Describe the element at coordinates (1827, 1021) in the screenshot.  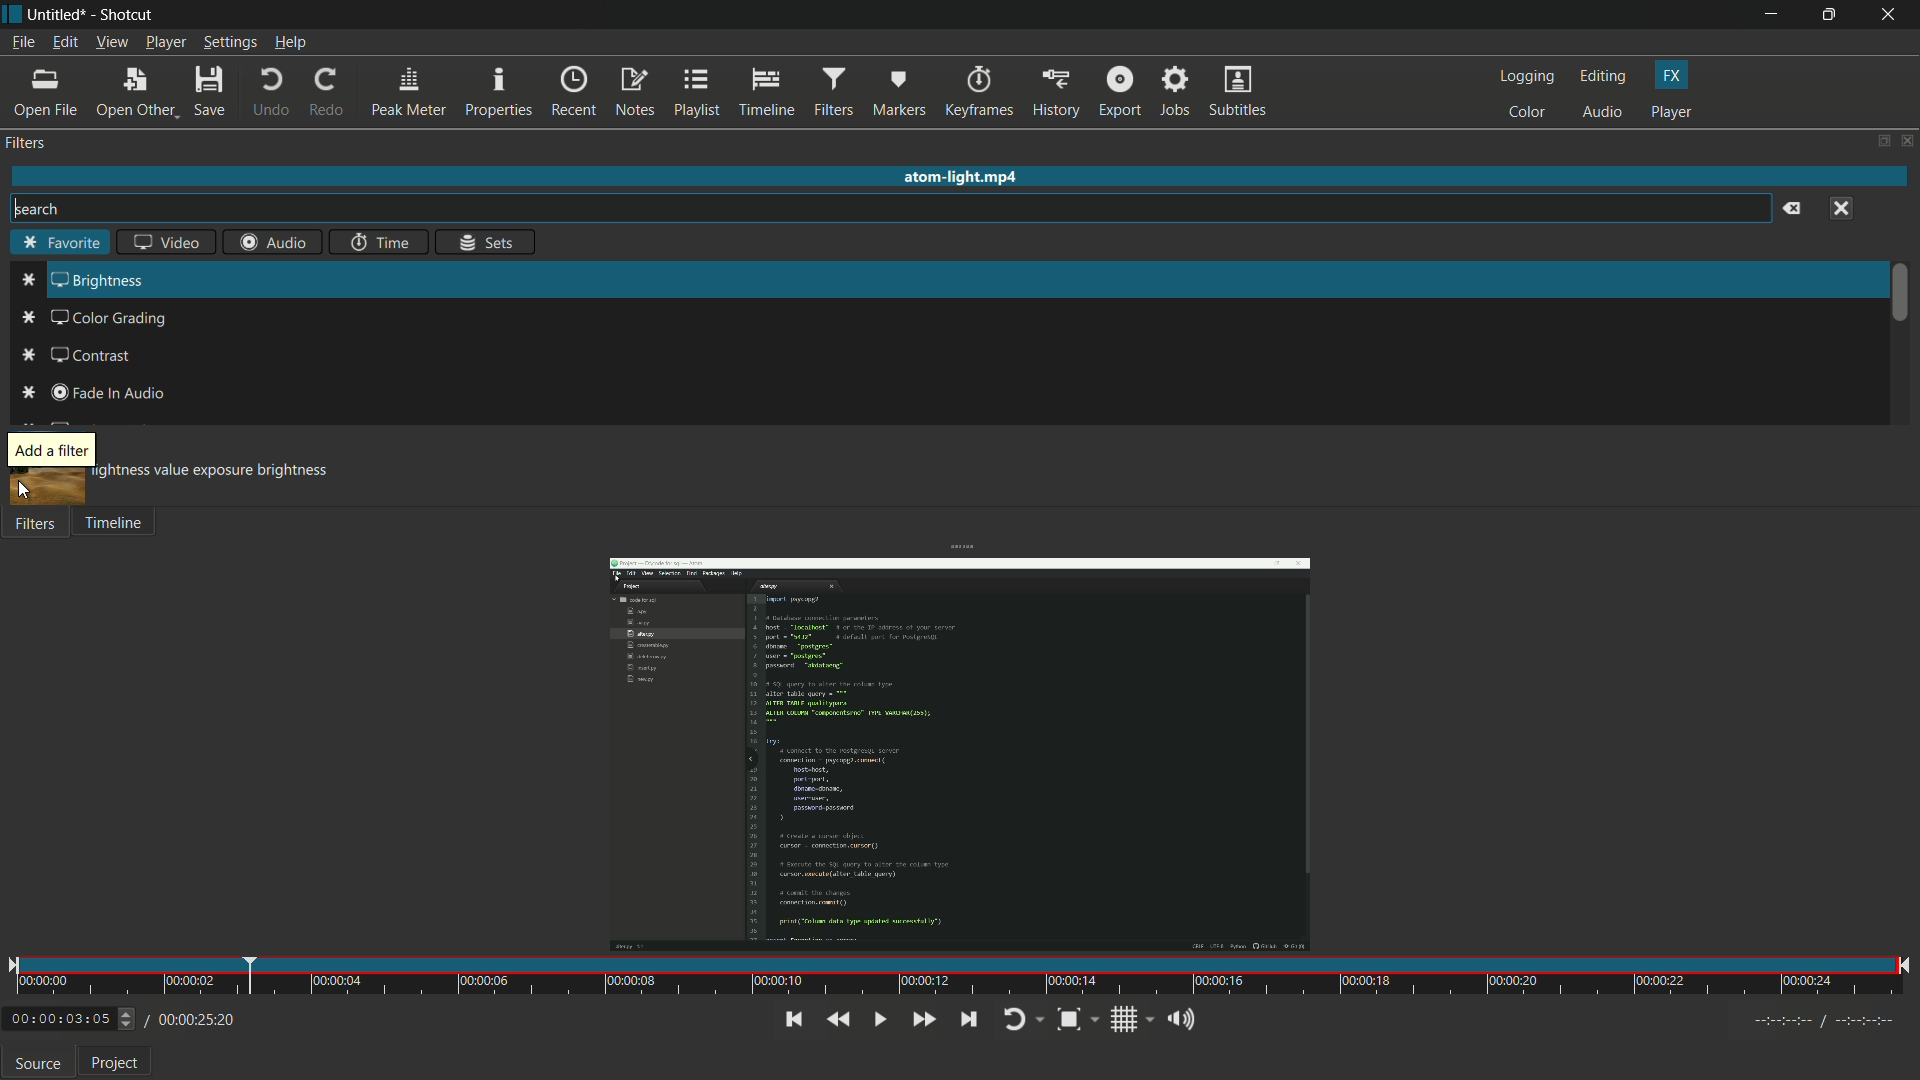
I see `time register` at that location.